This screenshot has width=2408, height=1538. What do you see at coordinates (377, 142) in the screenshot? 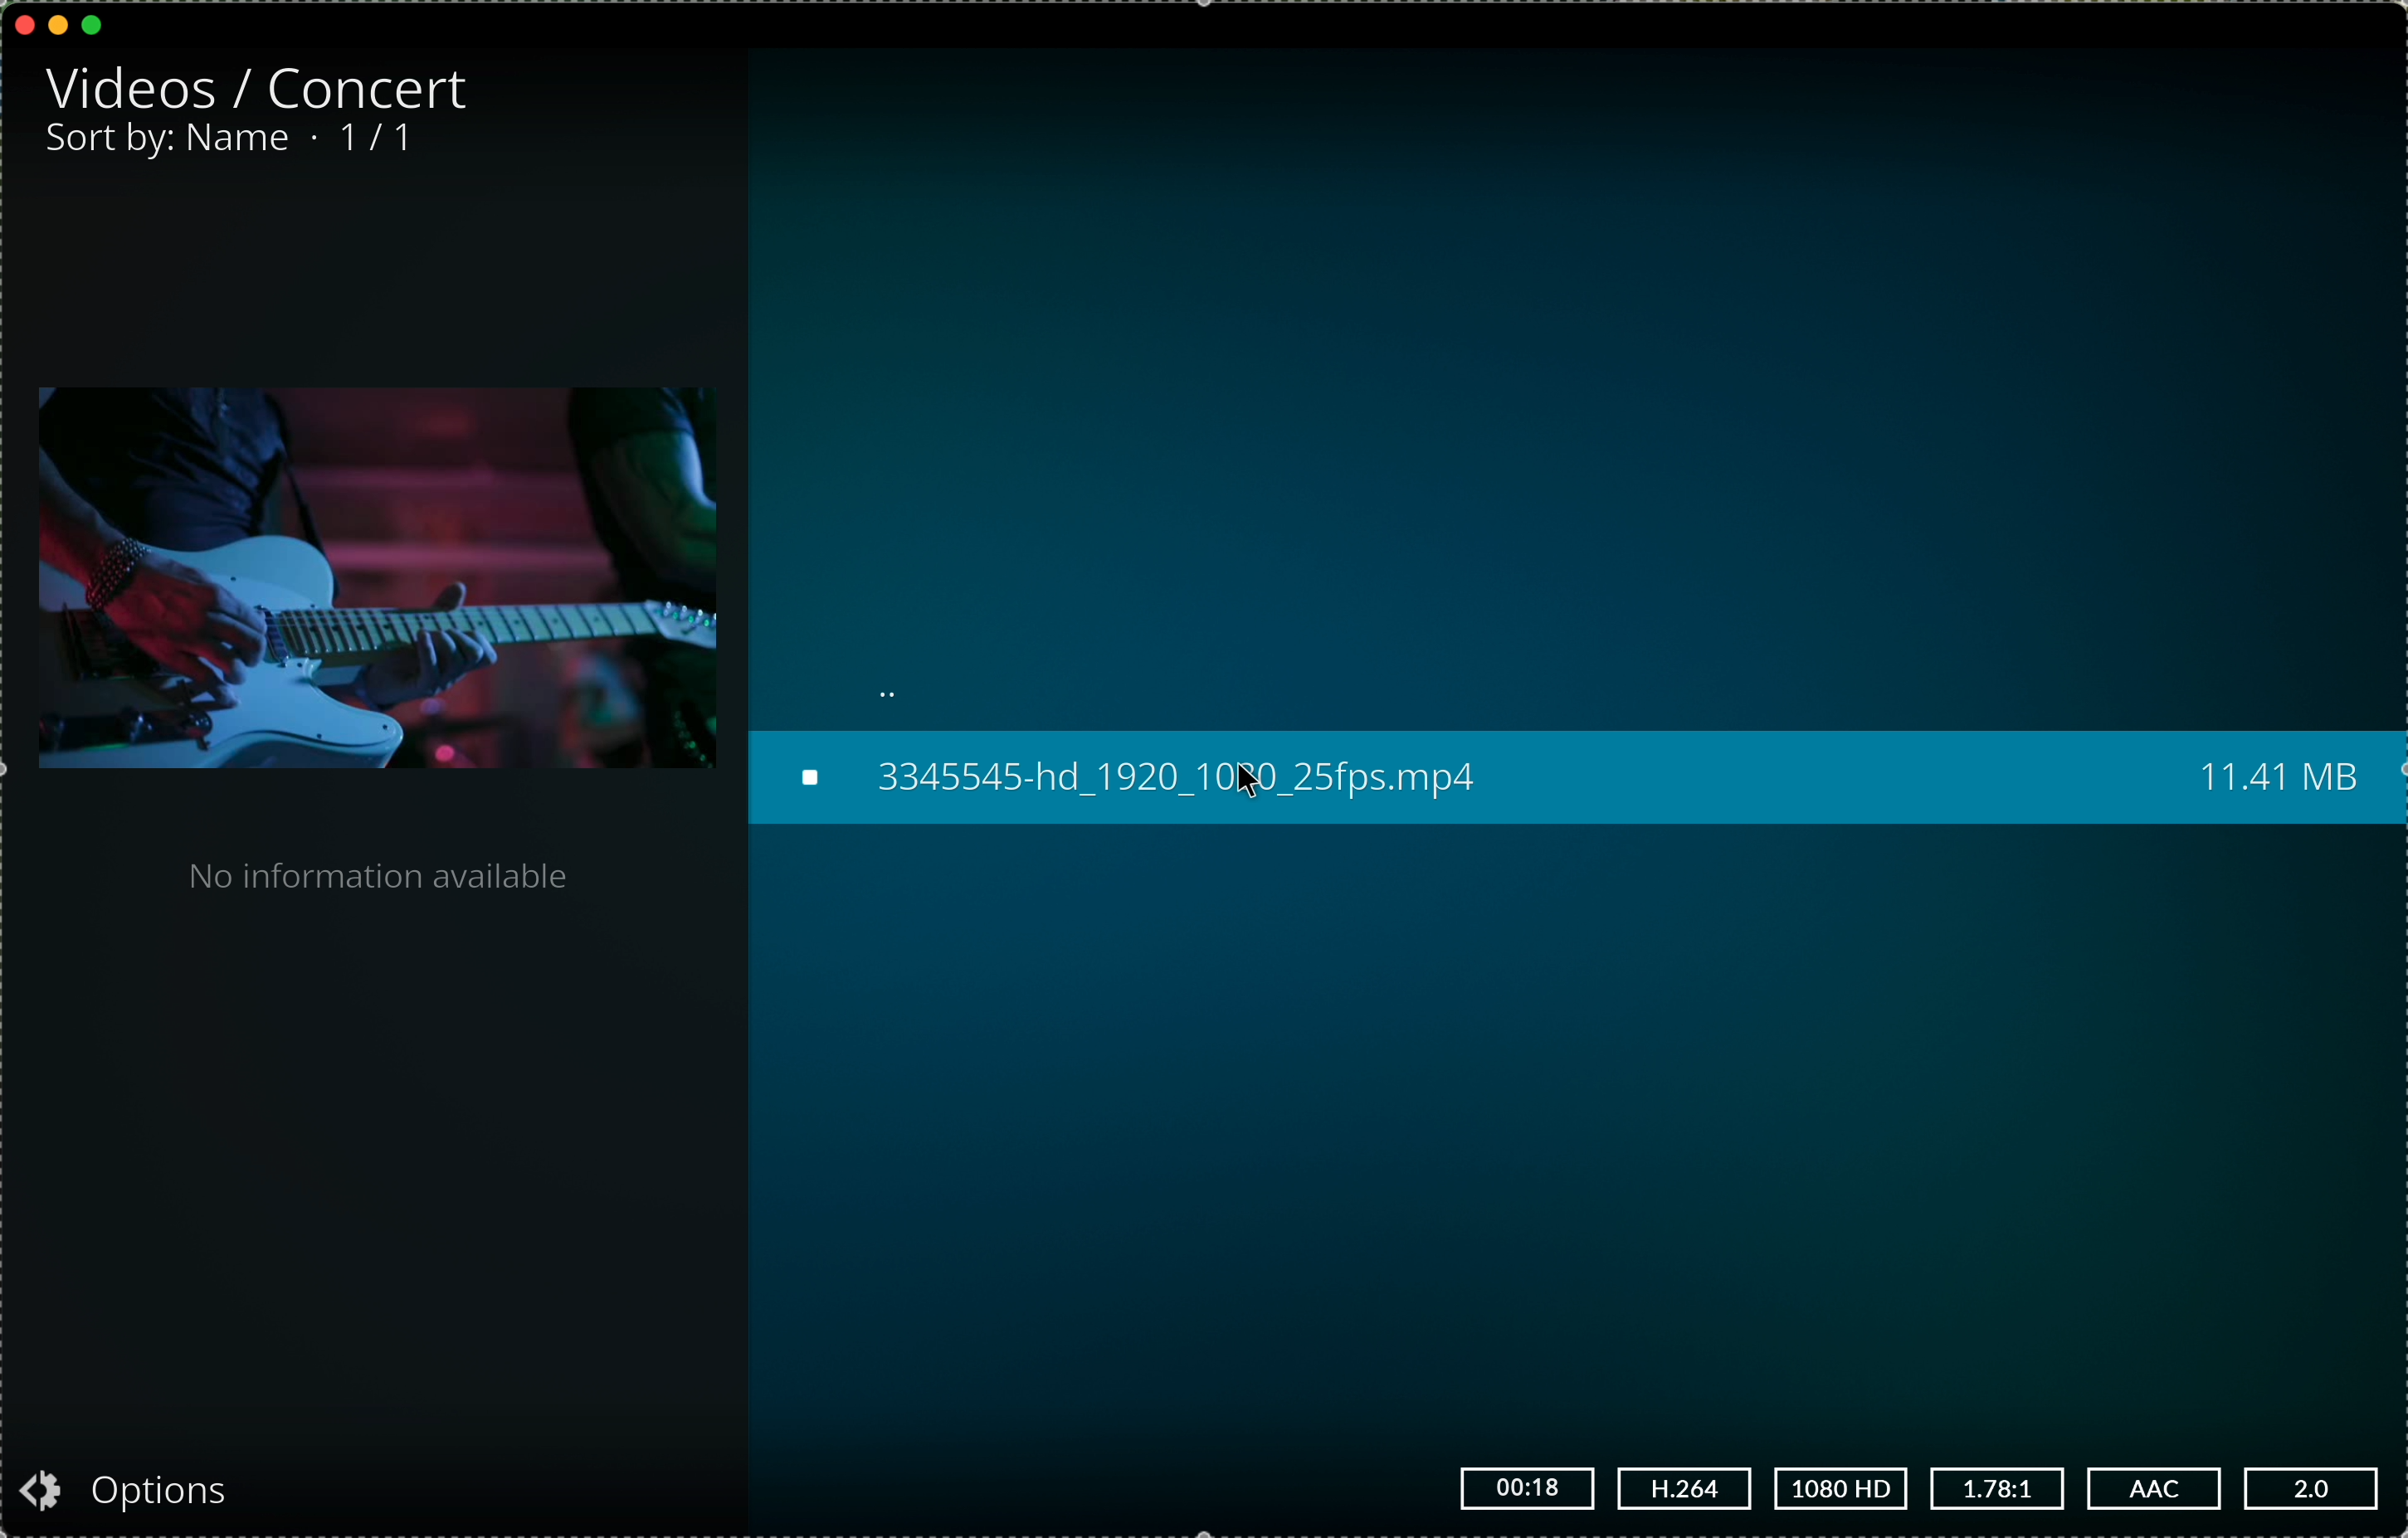
I see `1/1` at bounding box center [377, 142].